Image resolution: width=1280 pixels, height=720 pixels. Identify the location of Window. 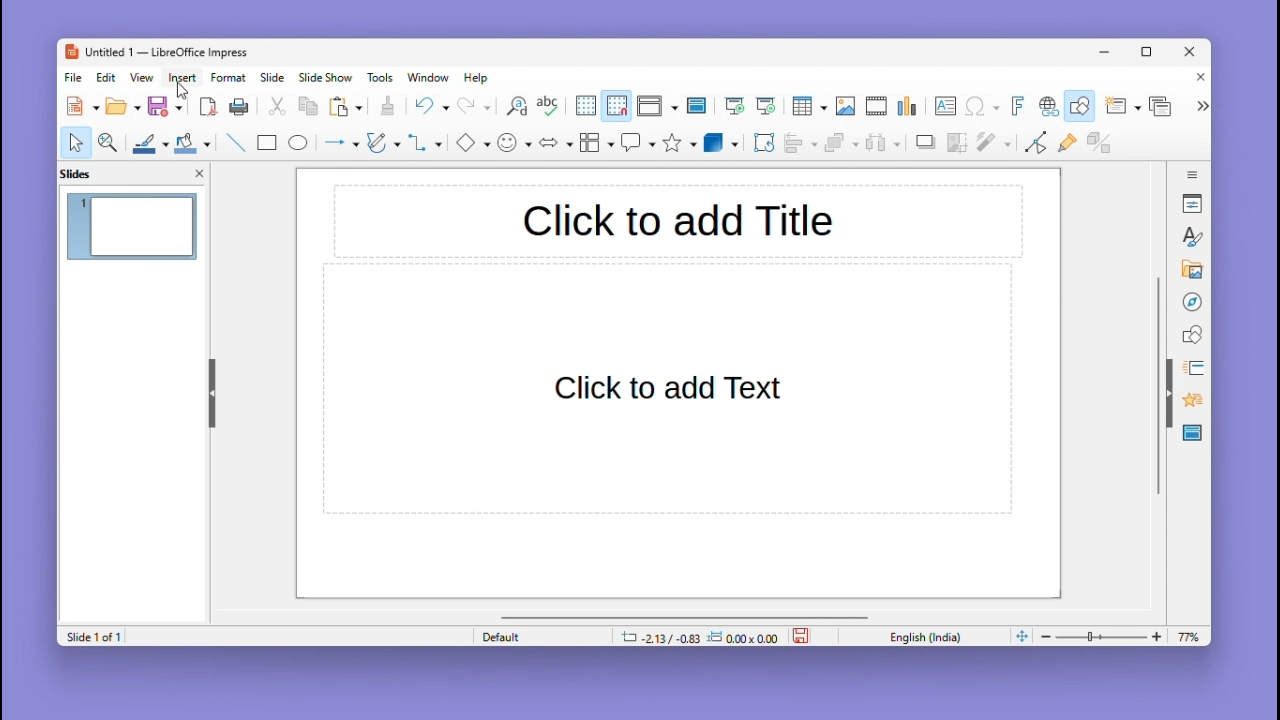
(433, 77).